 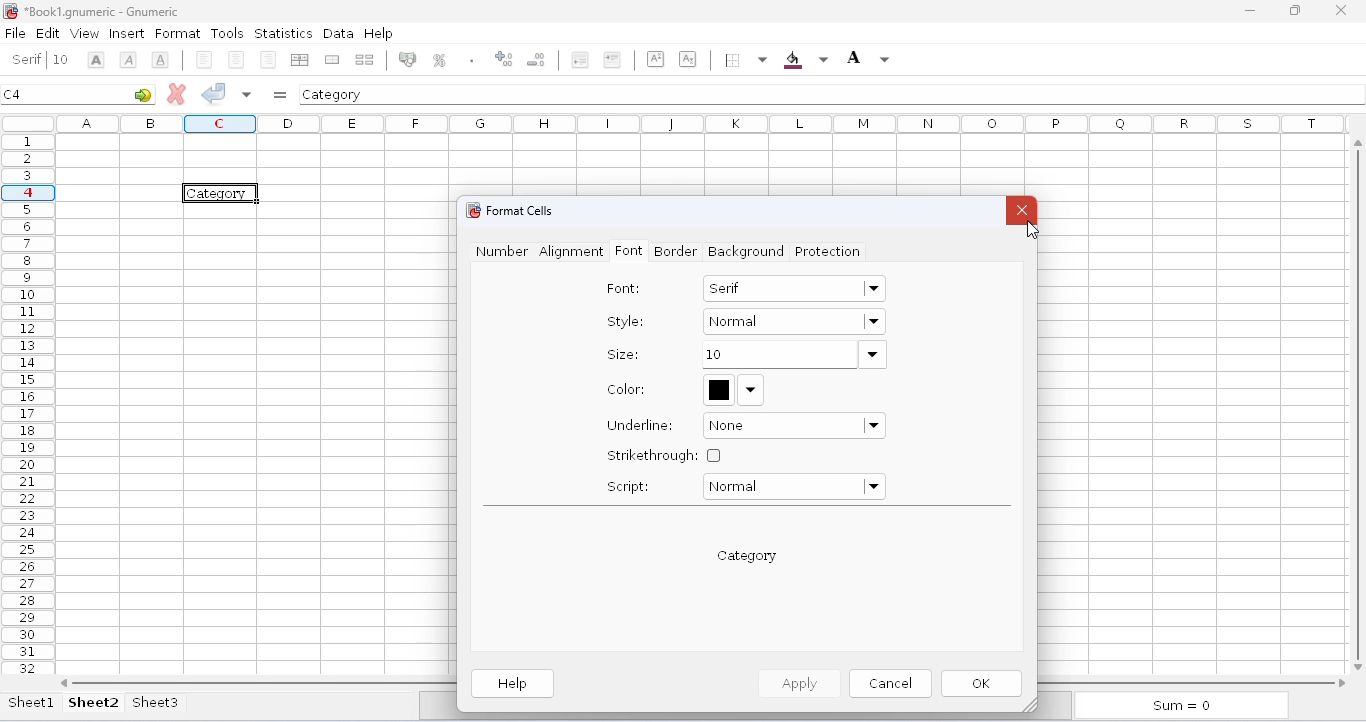 What do you see at coordinates (579, 59) in the screenshot?
I see `decrease the number of decimals displayed` at bounding box center [579, 59].